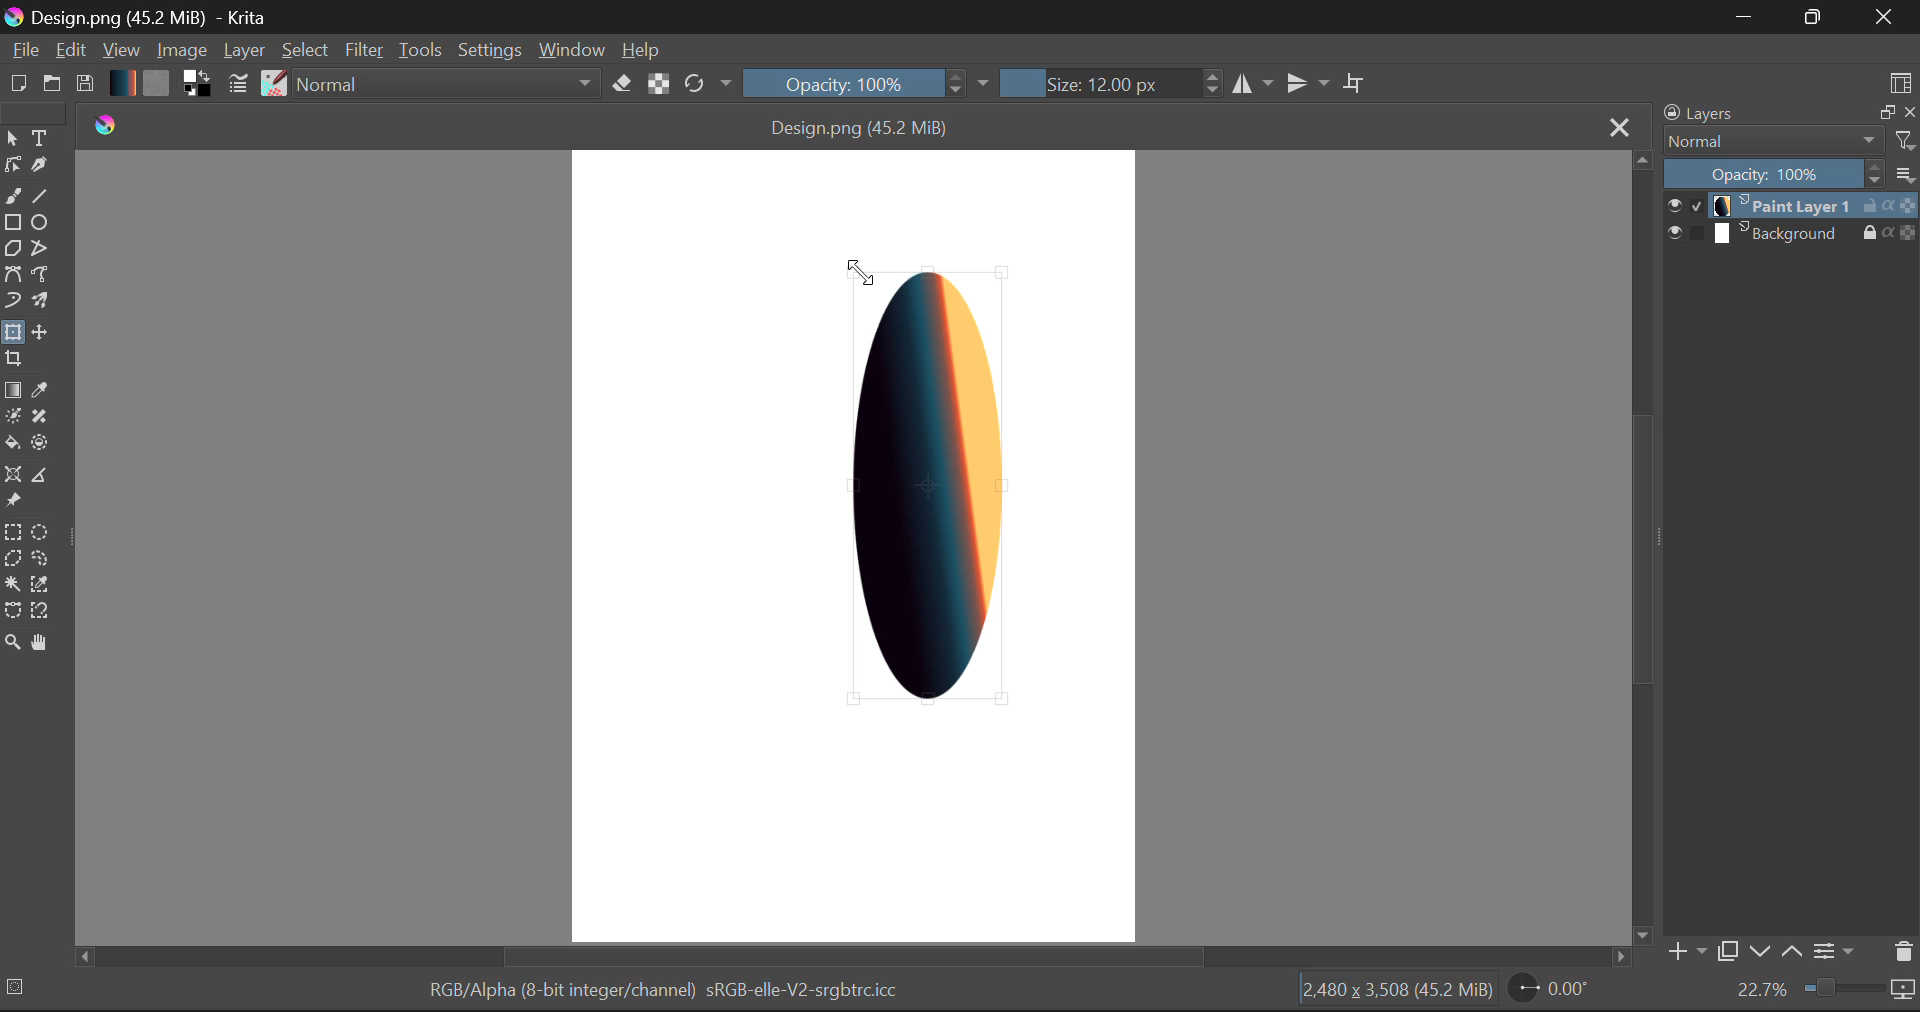 The image size is (1920, 1012). Describe the element at coordinates (1639, 546) in the screenshot. I see `Scroll Bar` at that location.